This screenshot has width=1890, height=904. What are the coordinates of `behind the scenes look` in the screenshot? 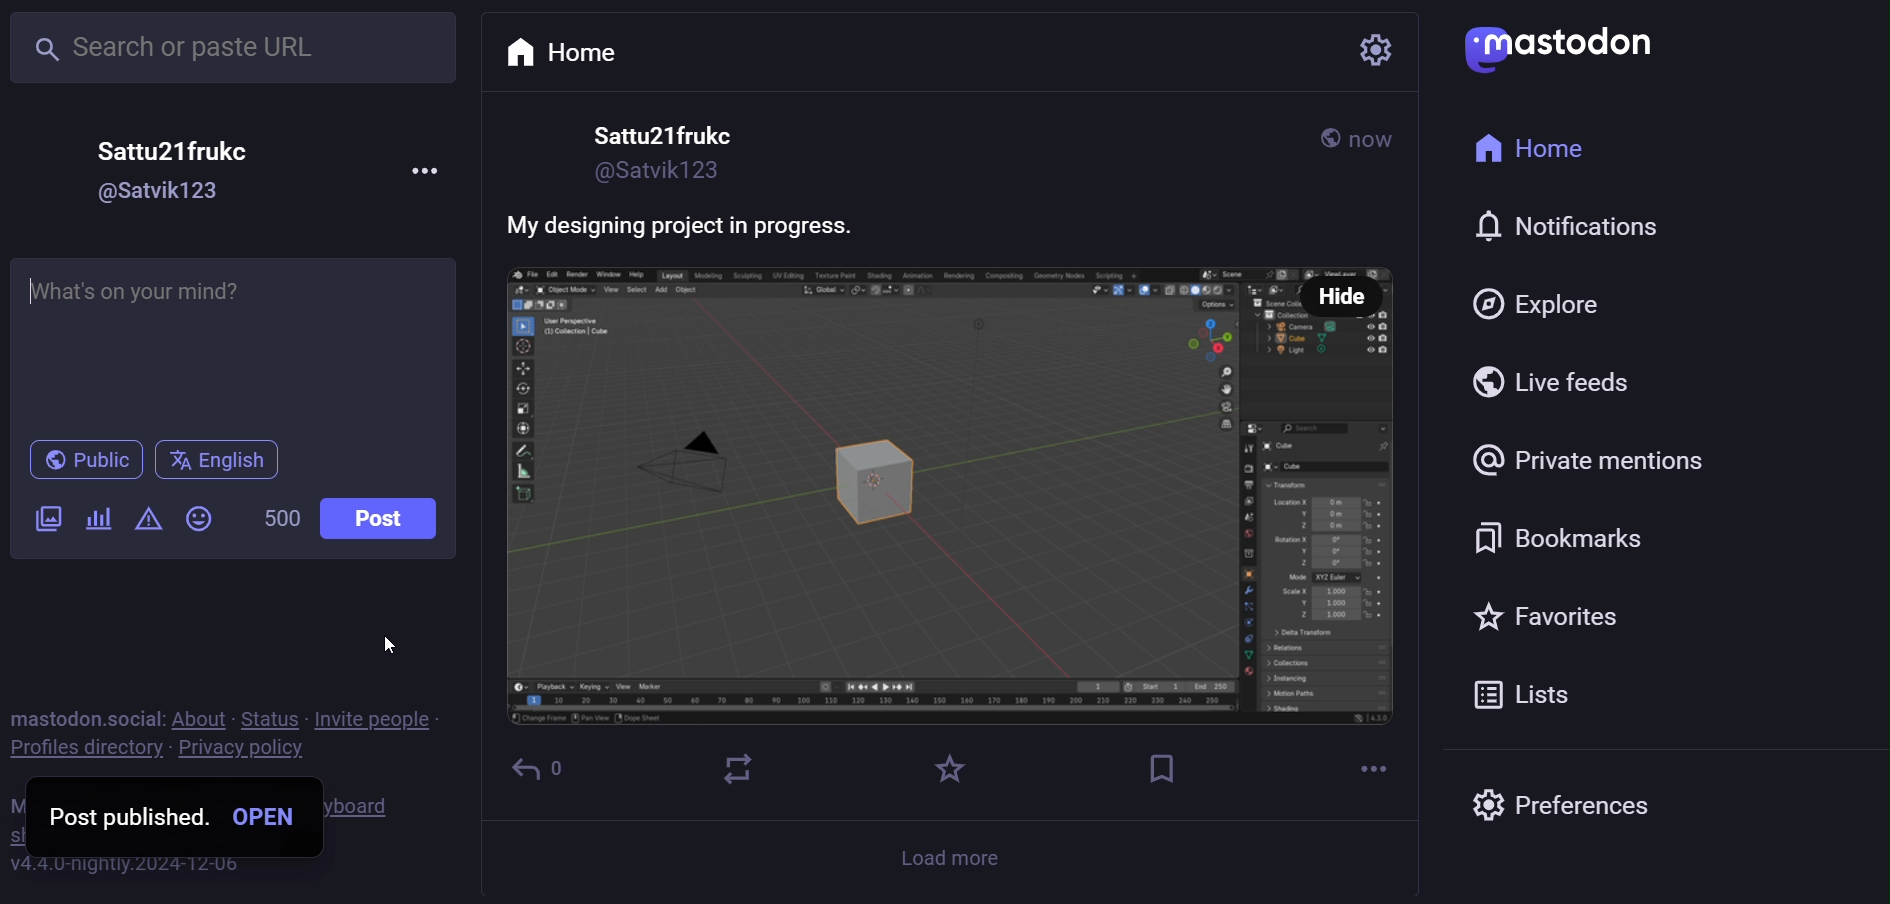 It's located at (901, 498).